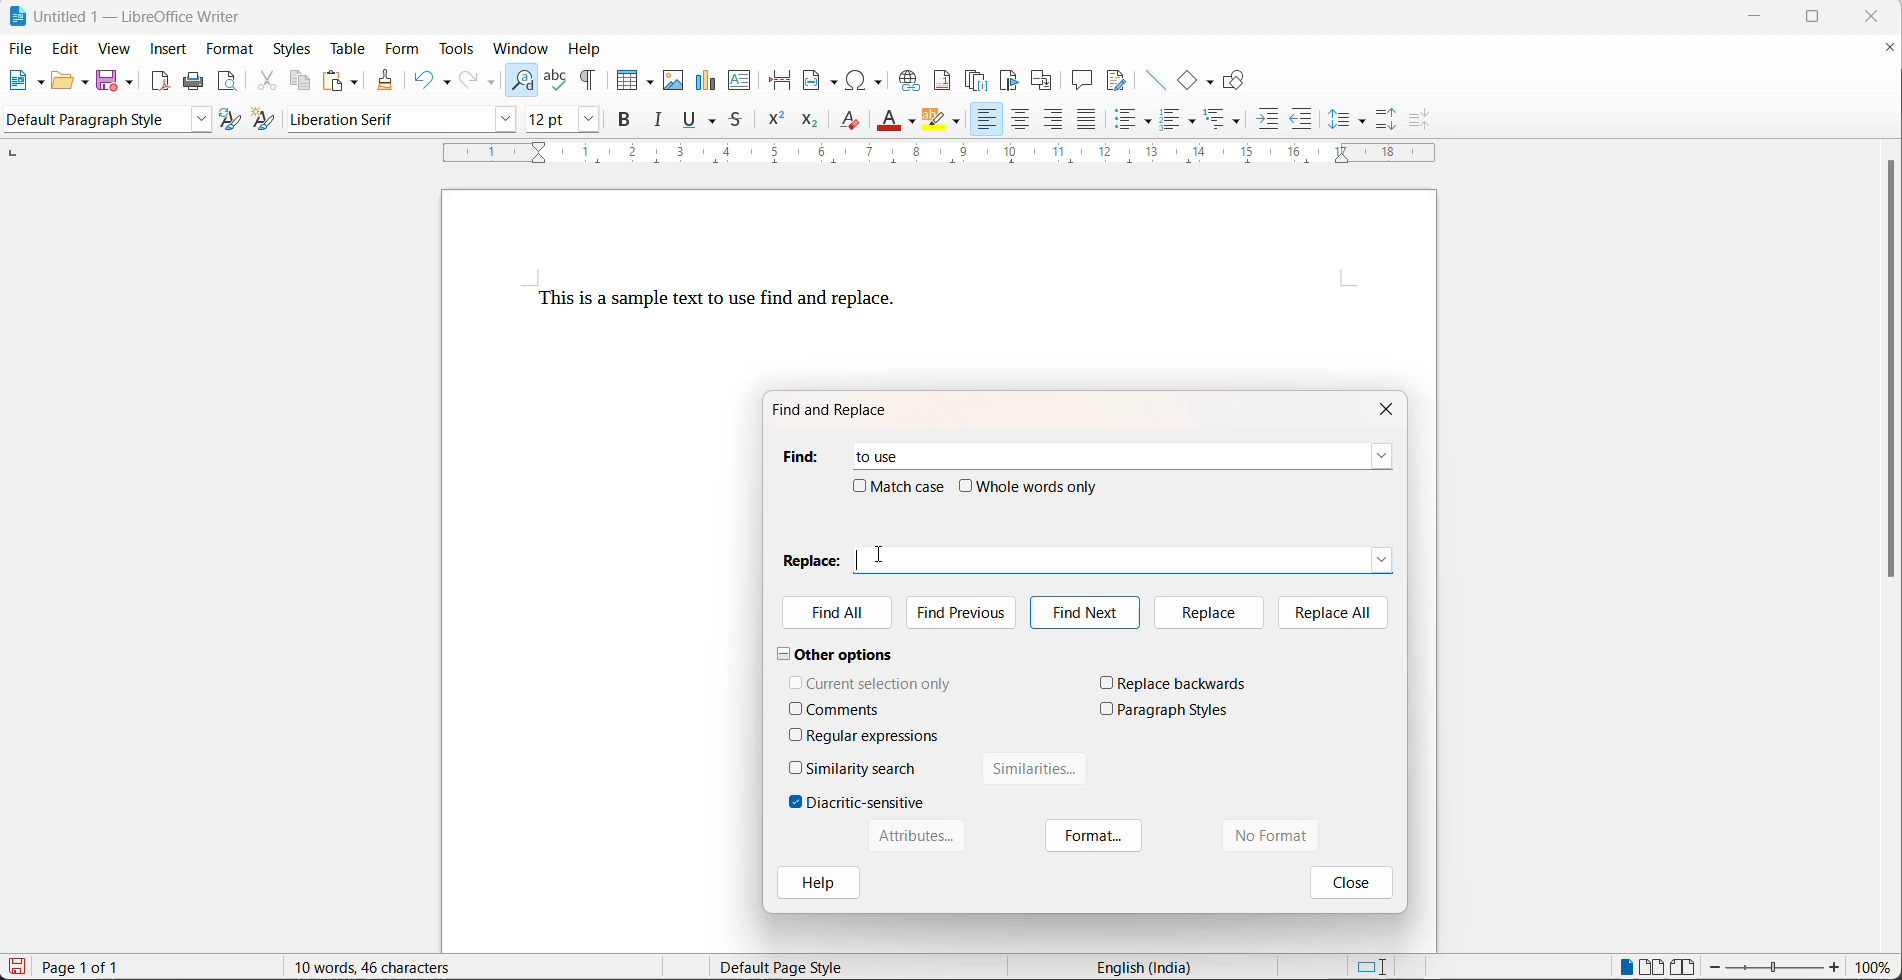 The image size is (1902, 980). Describe the element at coordinates (1174, 710) in the screenshot. I see `paragraph styles` at that location.